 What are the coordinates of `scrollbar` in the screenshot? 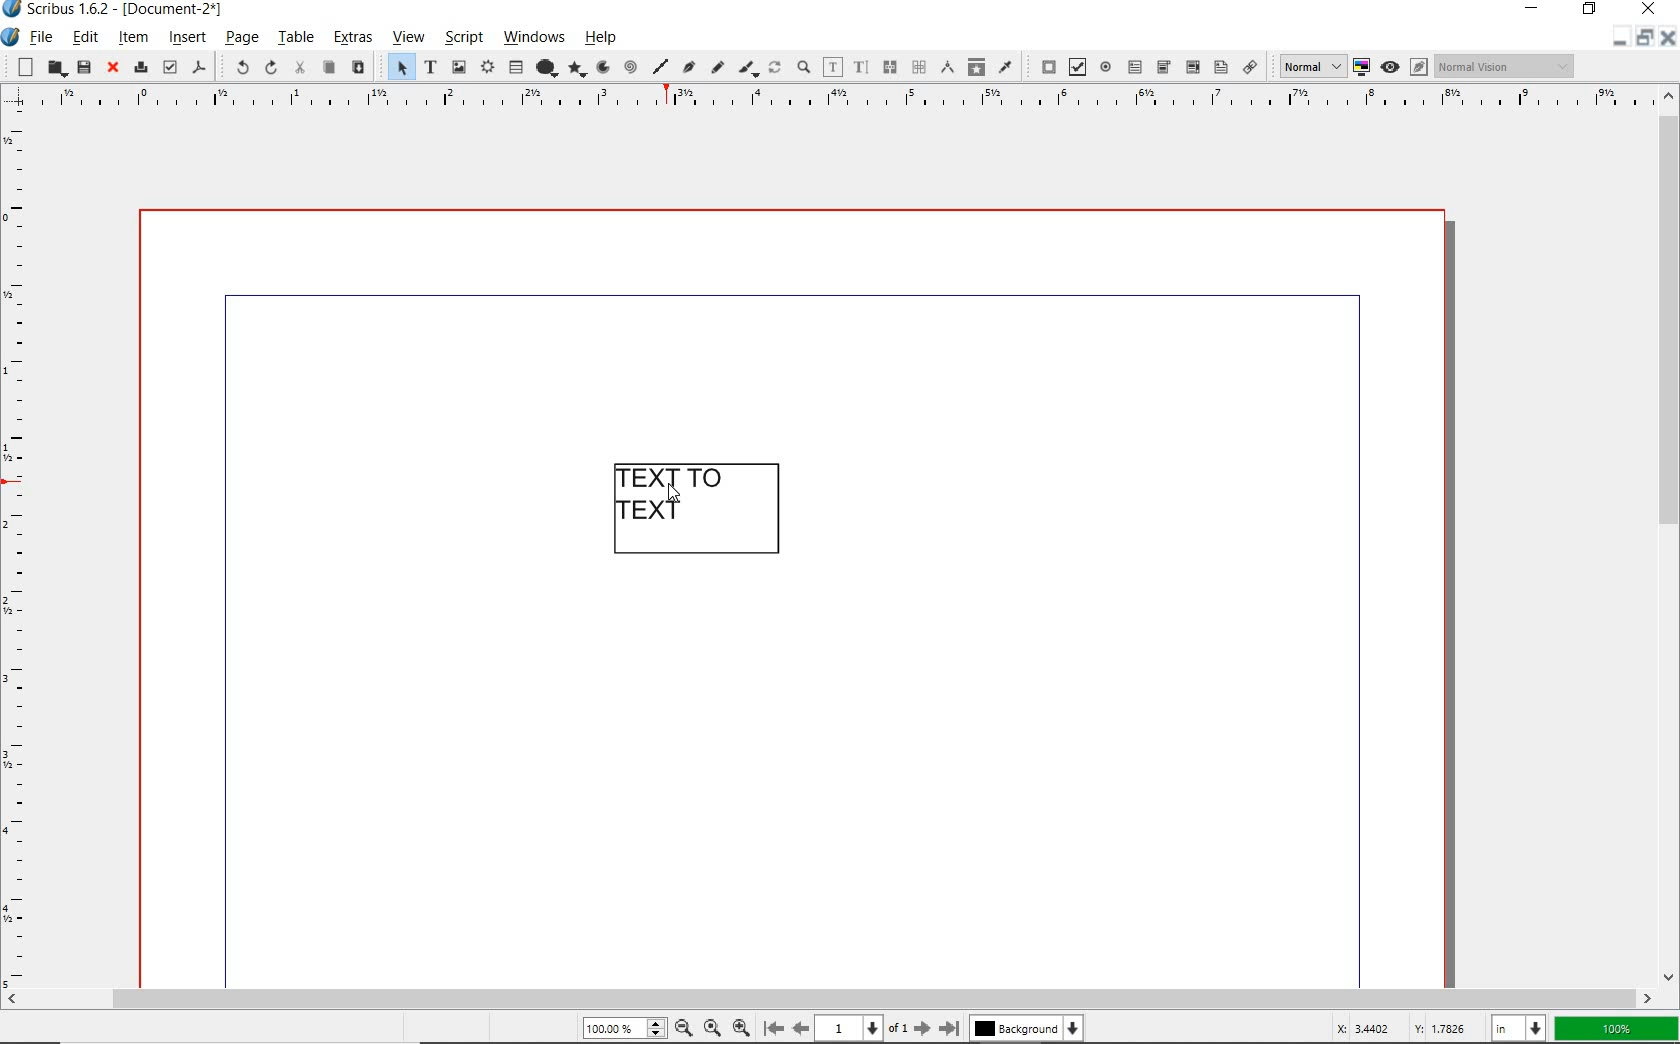 It's located at (829, 999).